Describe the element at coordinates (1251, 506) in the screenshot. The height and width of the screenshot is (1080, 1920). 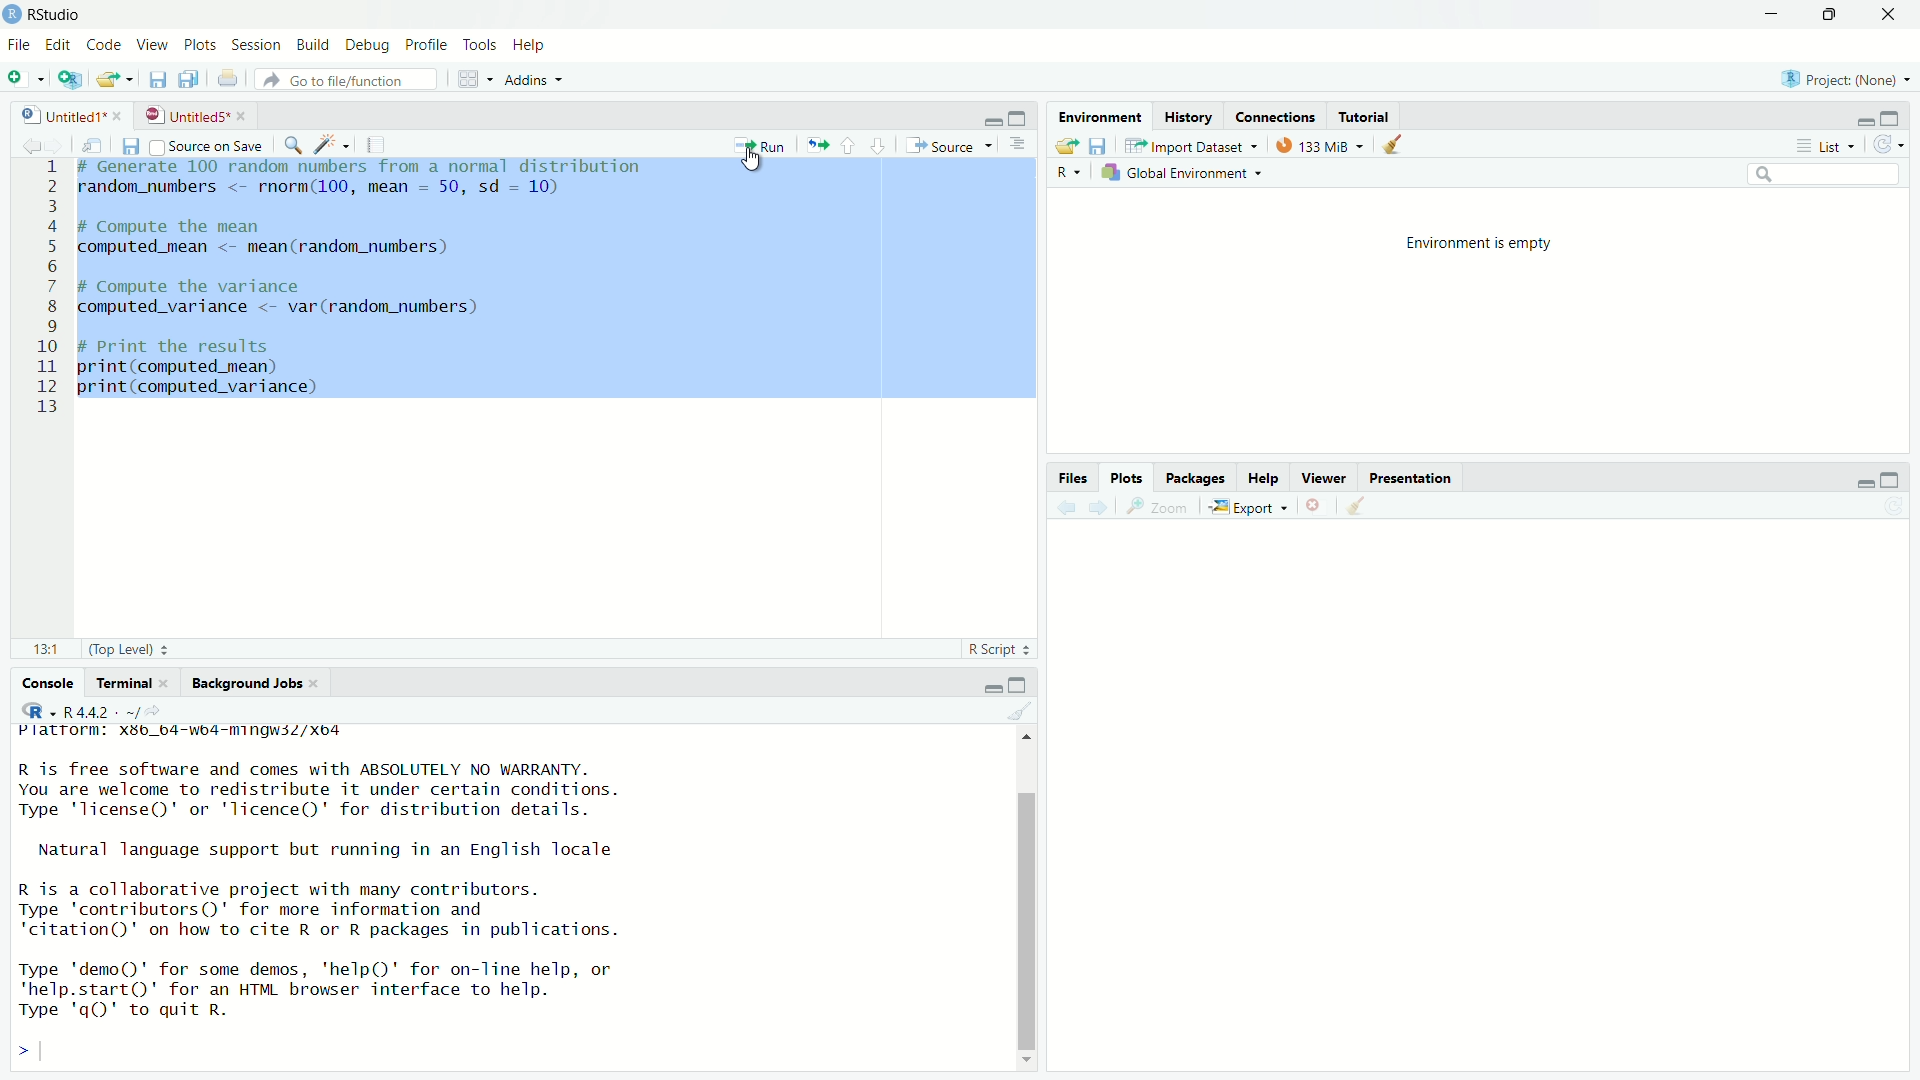
I see `export` at that location.